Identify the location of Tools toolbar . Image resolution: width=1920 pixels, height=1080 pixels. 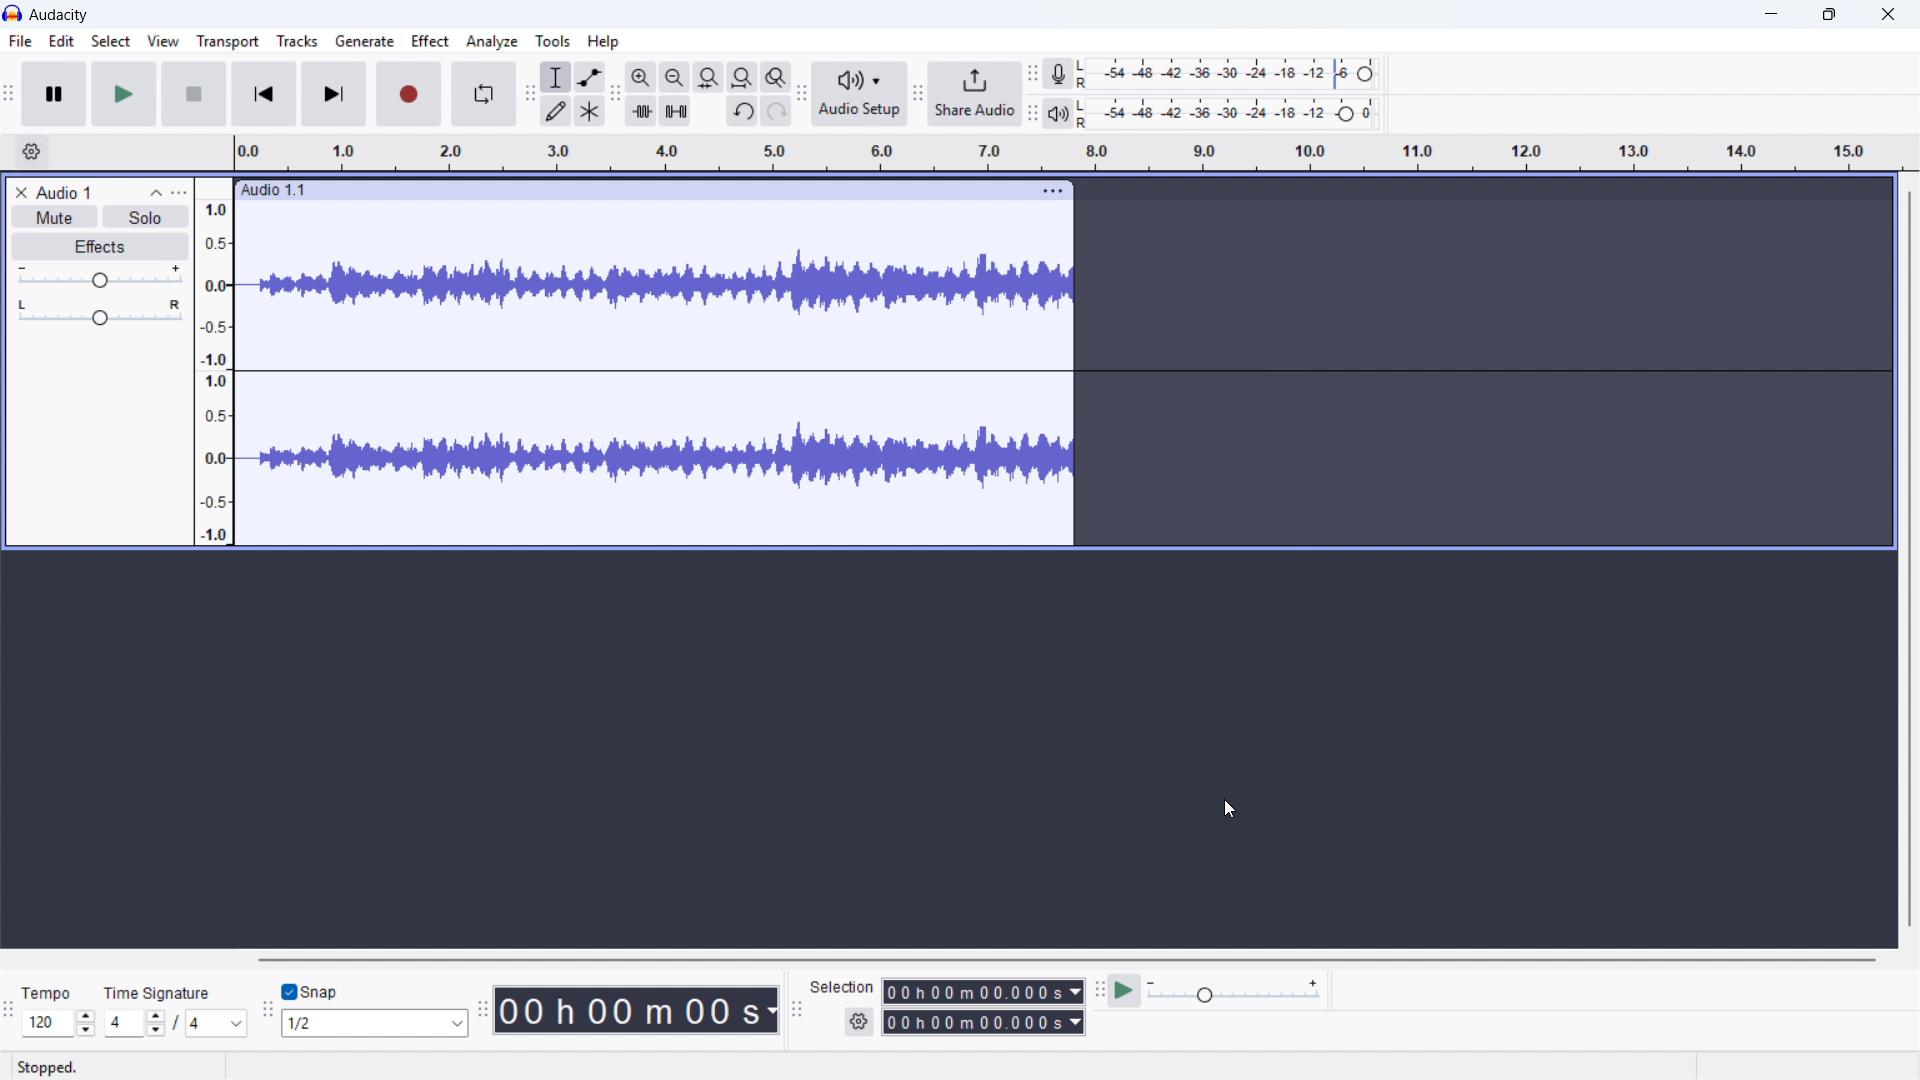
(529, 93).